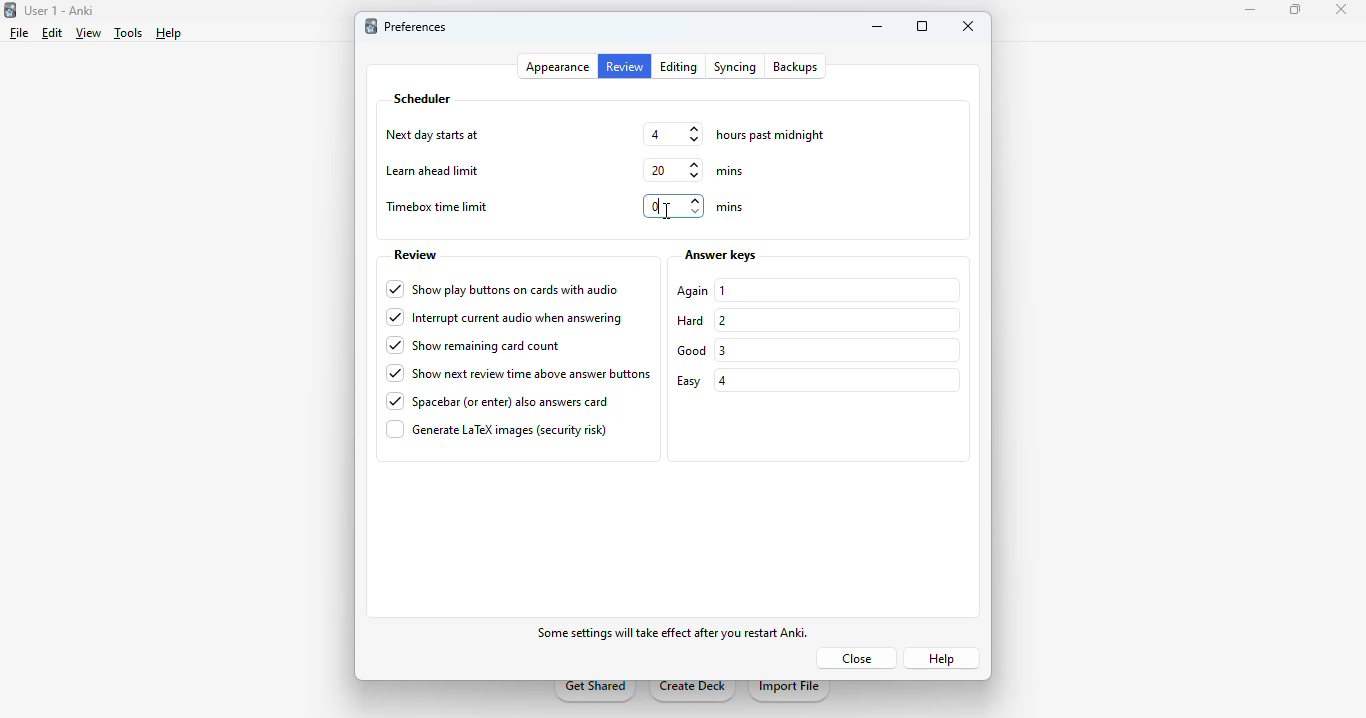  Describe the element at coordinates (415, 256) in the screenshot. I see `review` at that location.